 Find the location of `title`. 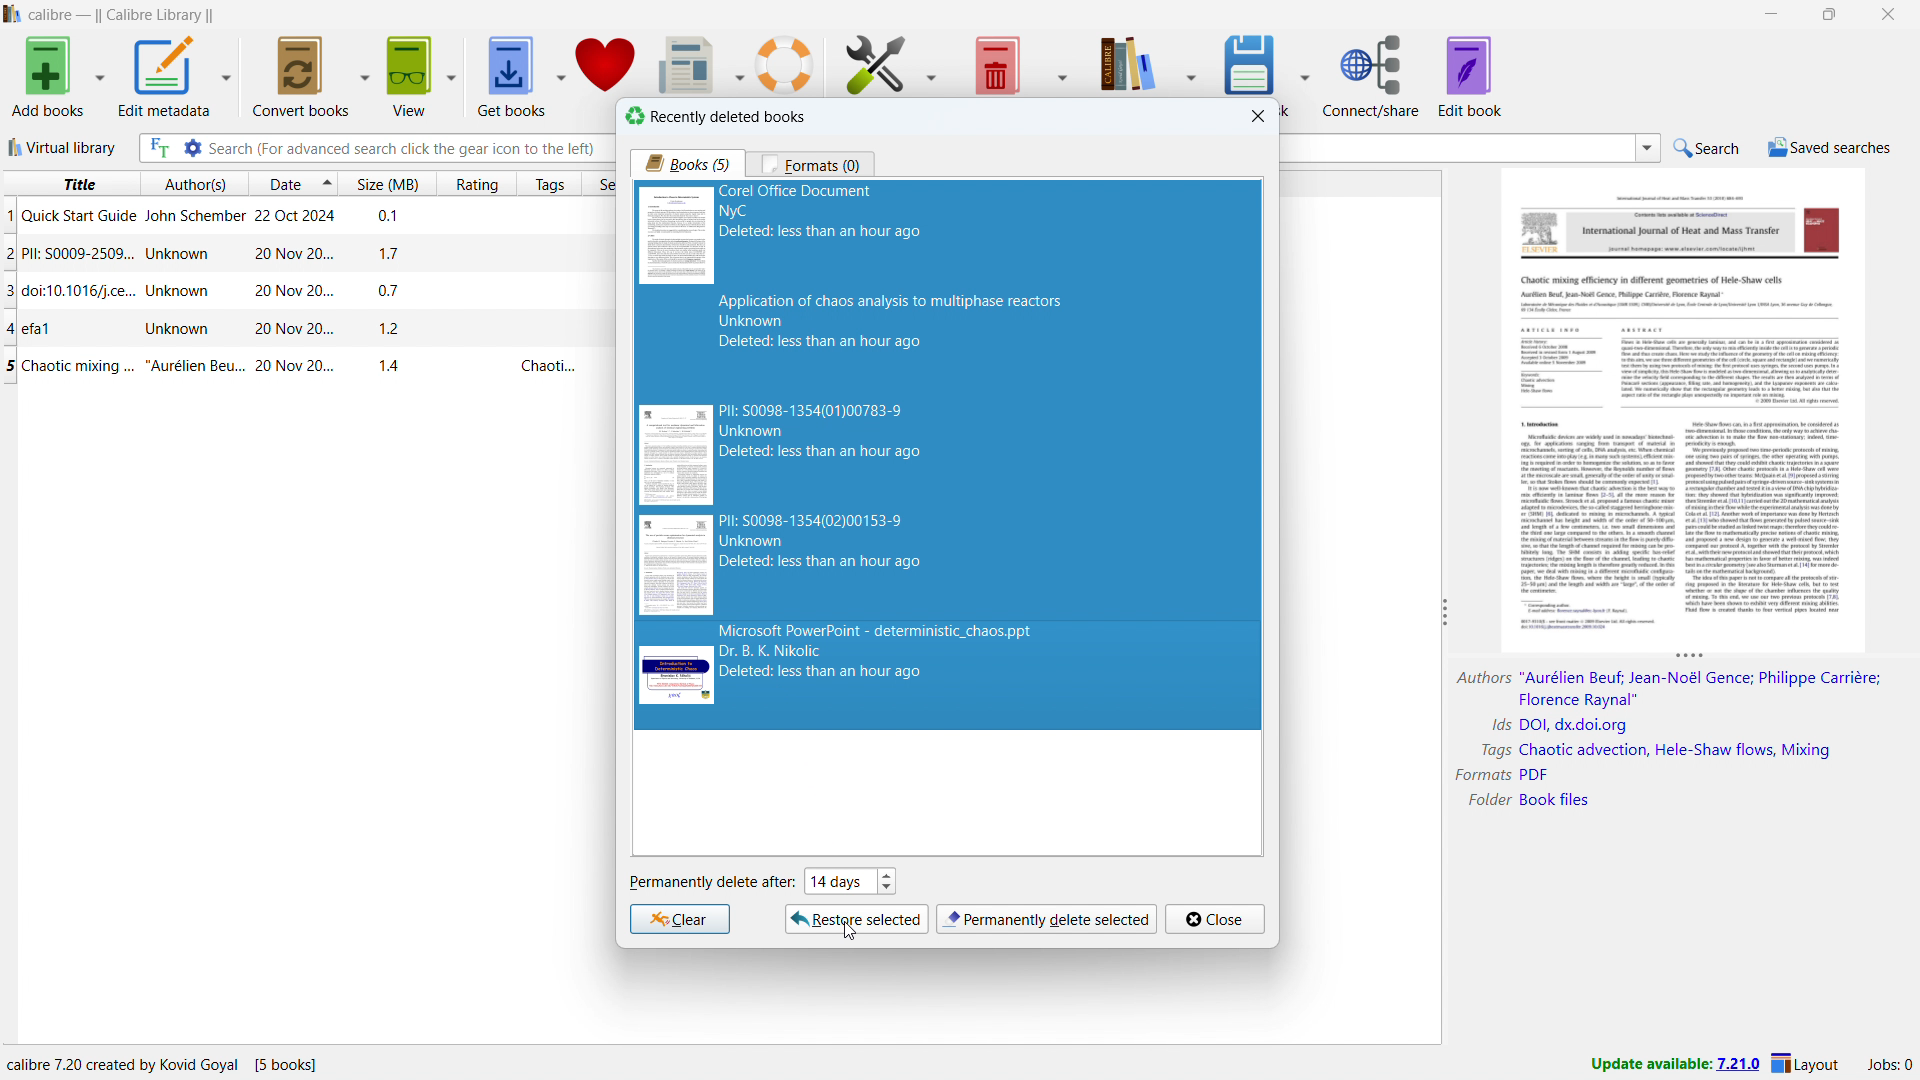

title is located at coordinates (122, 15).